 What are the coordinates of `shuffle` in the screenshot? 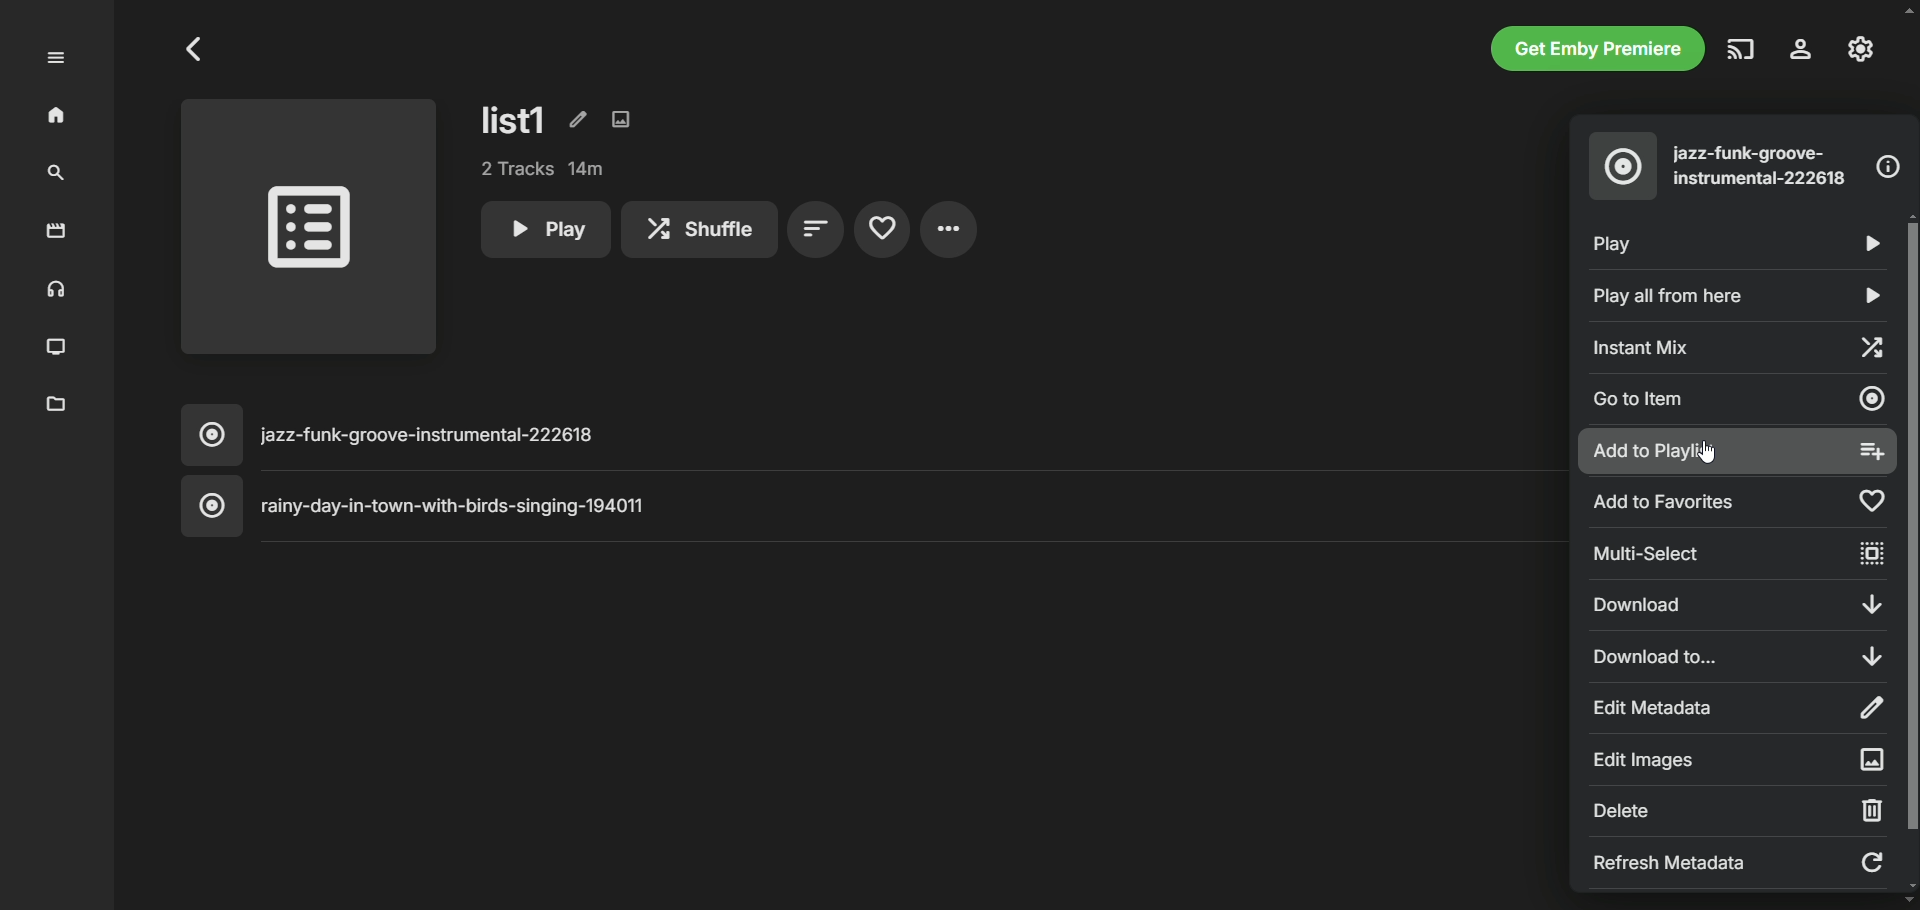 It's located at (699, 229).